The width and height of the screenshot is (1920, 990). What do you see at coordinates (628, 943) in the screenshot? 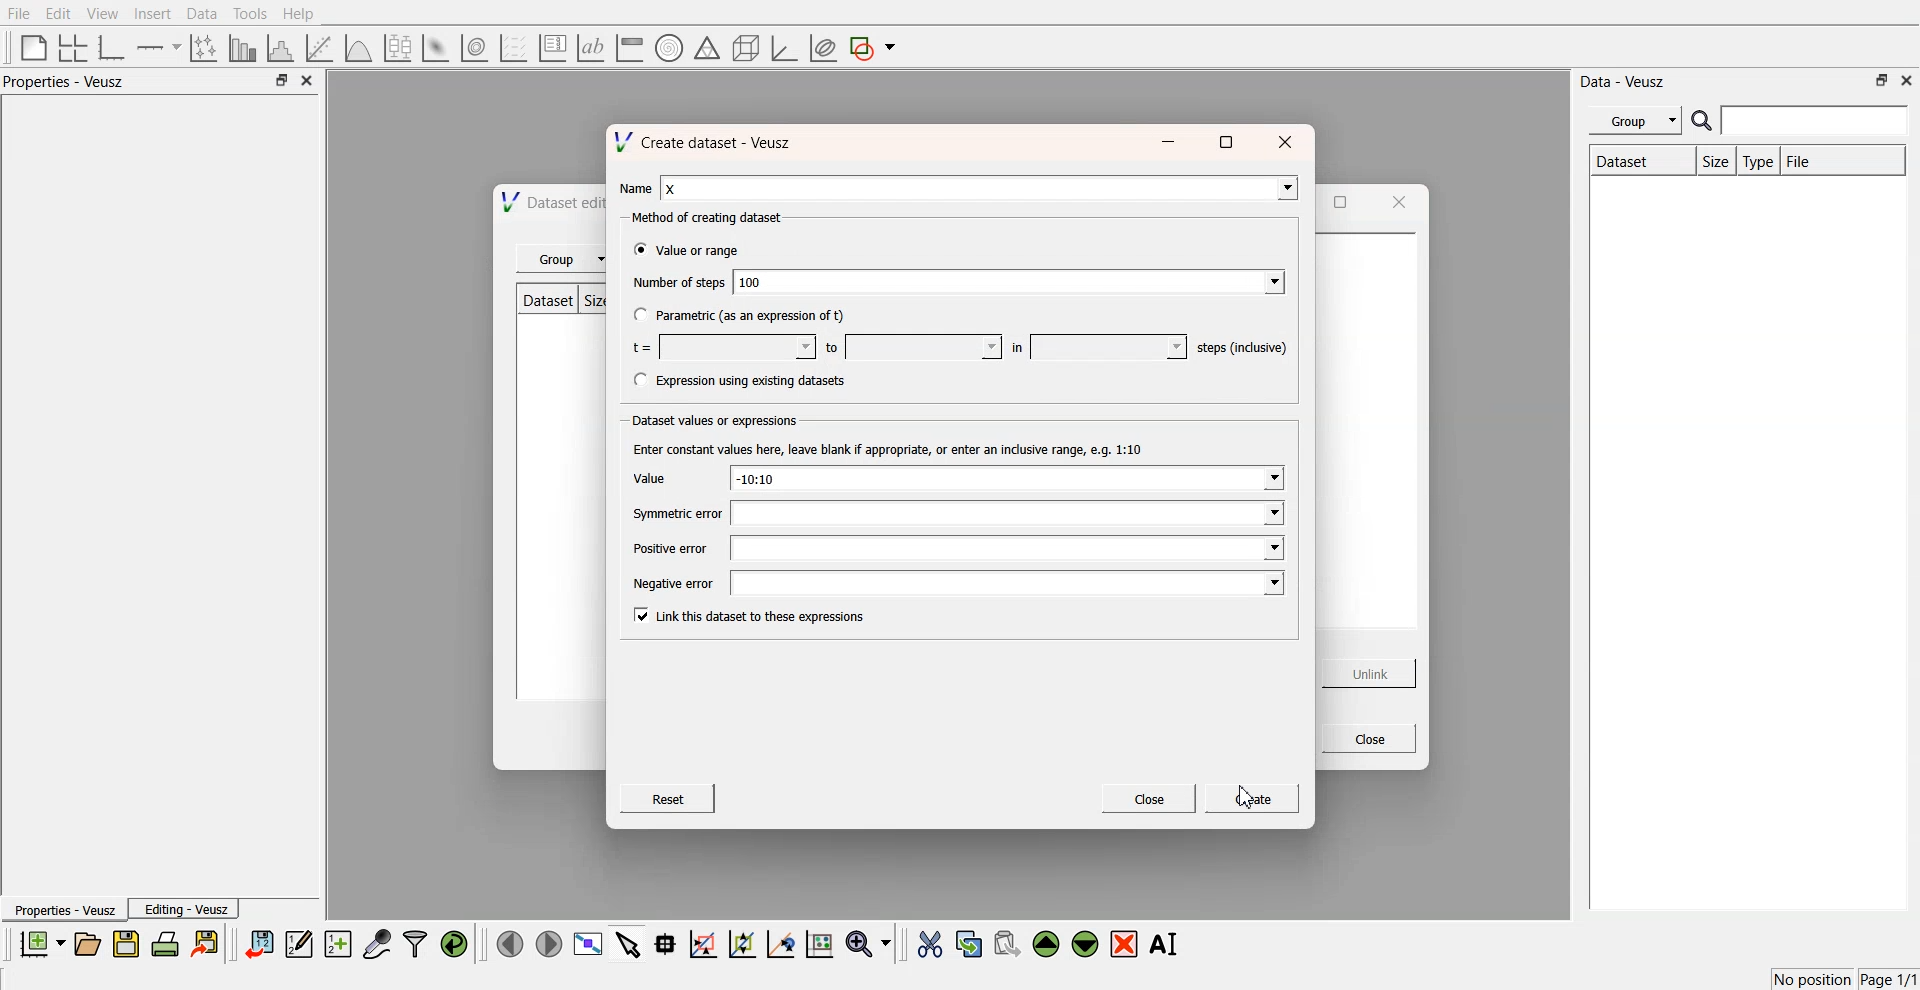
I see `select items` at bounding box center [628, 943].